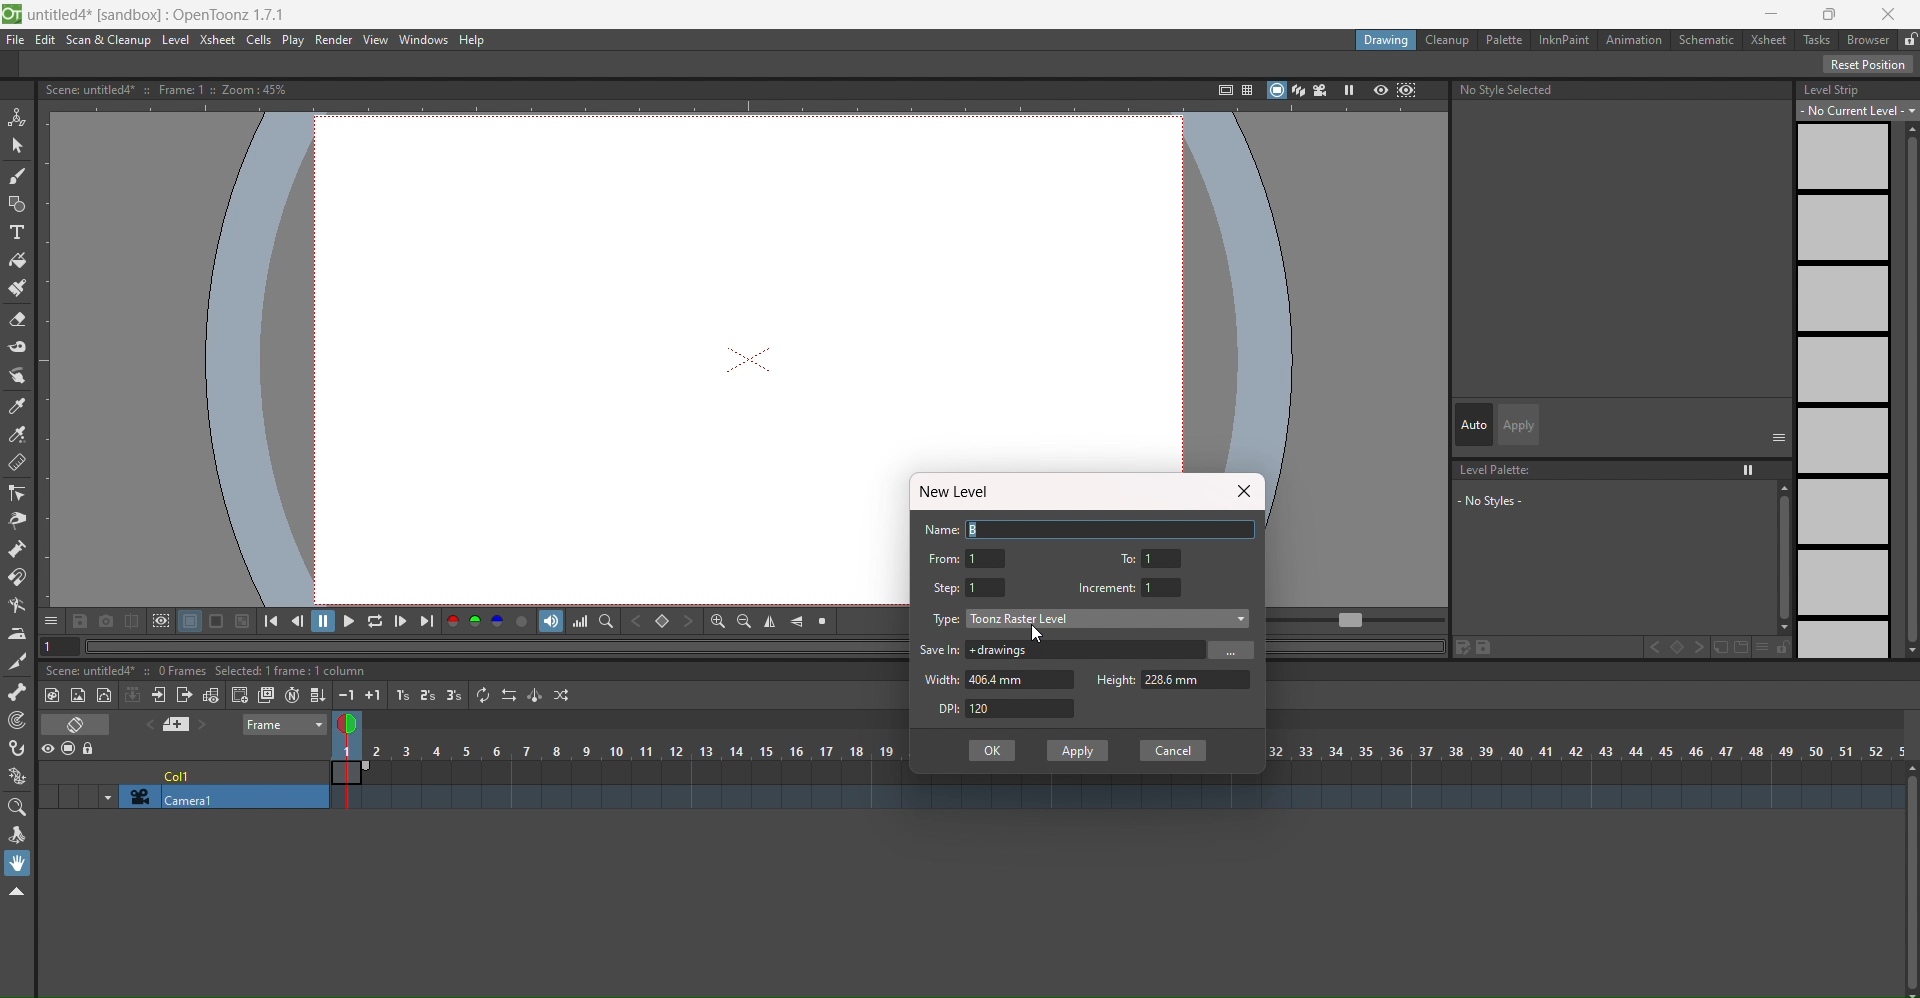 This screenshot has width=1920, height=998. What do you see at coordinates (133, 694) in the screenshot?
I see `collapse` at bounding box center [133, 694].